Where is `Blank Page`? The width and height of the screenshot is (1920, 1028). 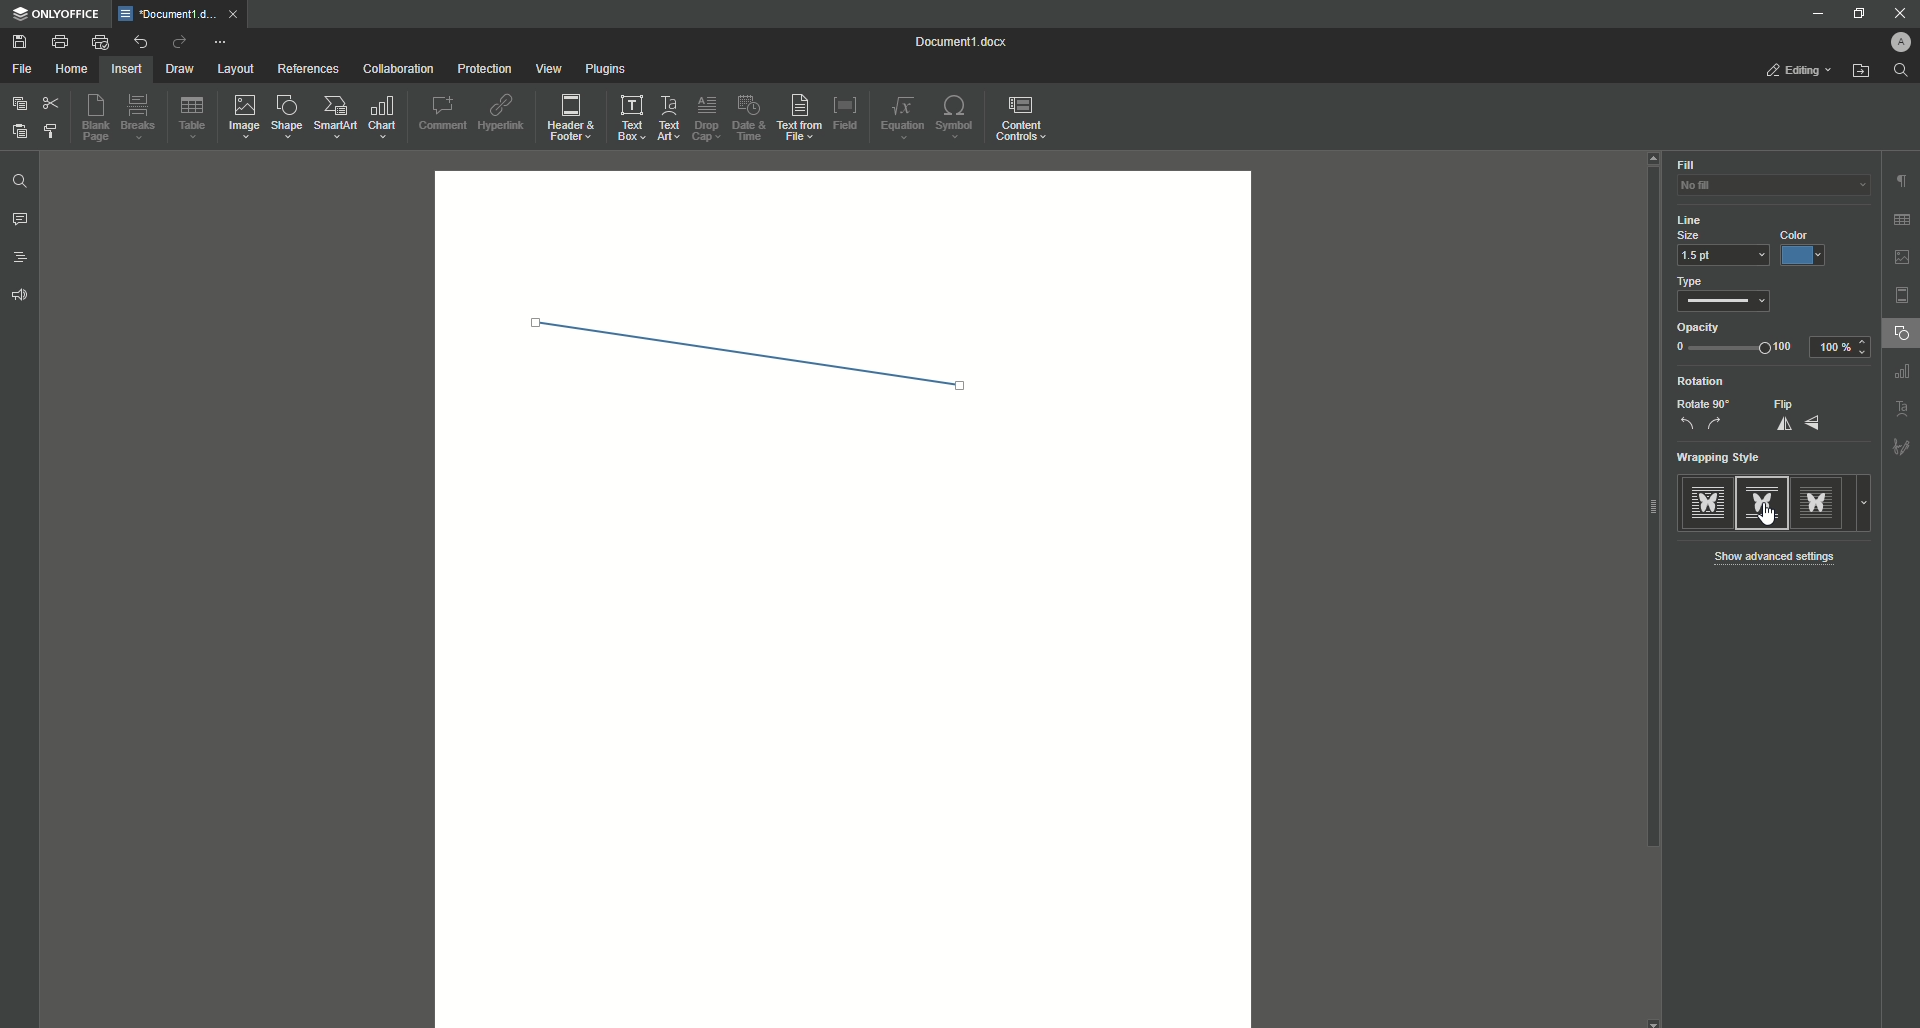
Blank Page is located at coordinates (99, 121).